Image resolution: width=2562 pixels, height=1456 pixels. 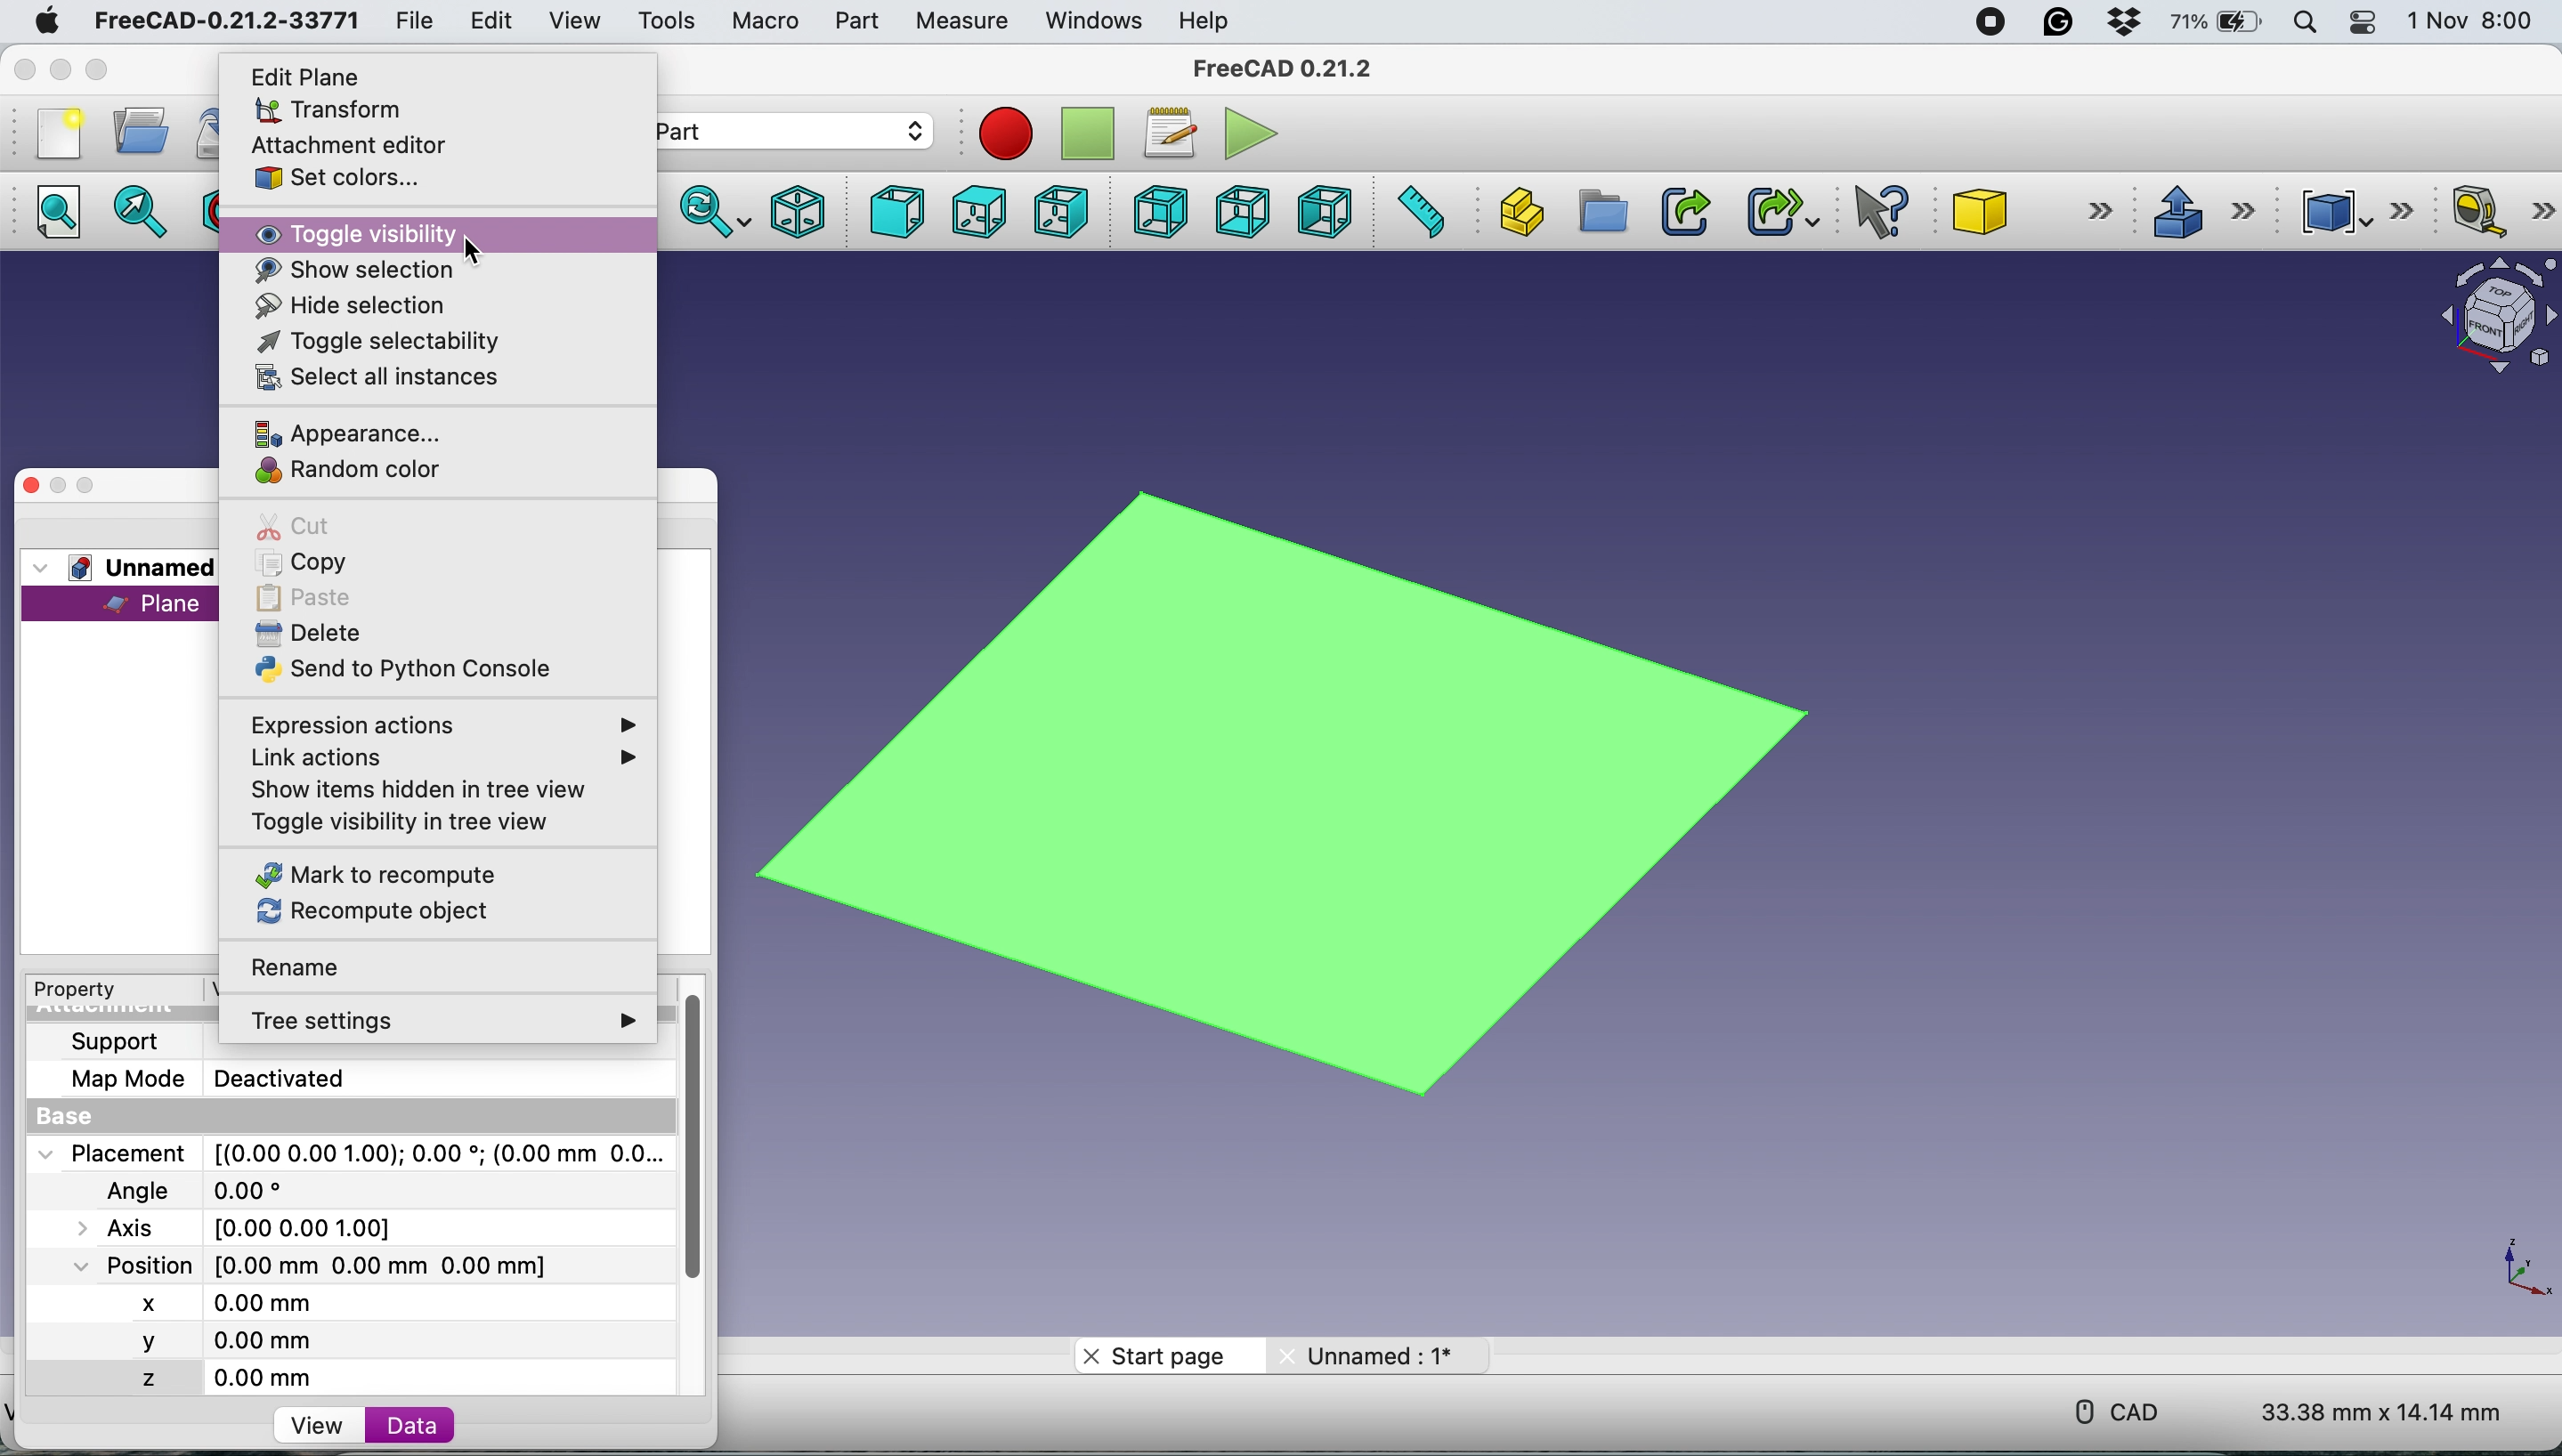 What do you see at coordinates (897, 212) in the screenshot?
I see `front` at bounding box center [897, 212].